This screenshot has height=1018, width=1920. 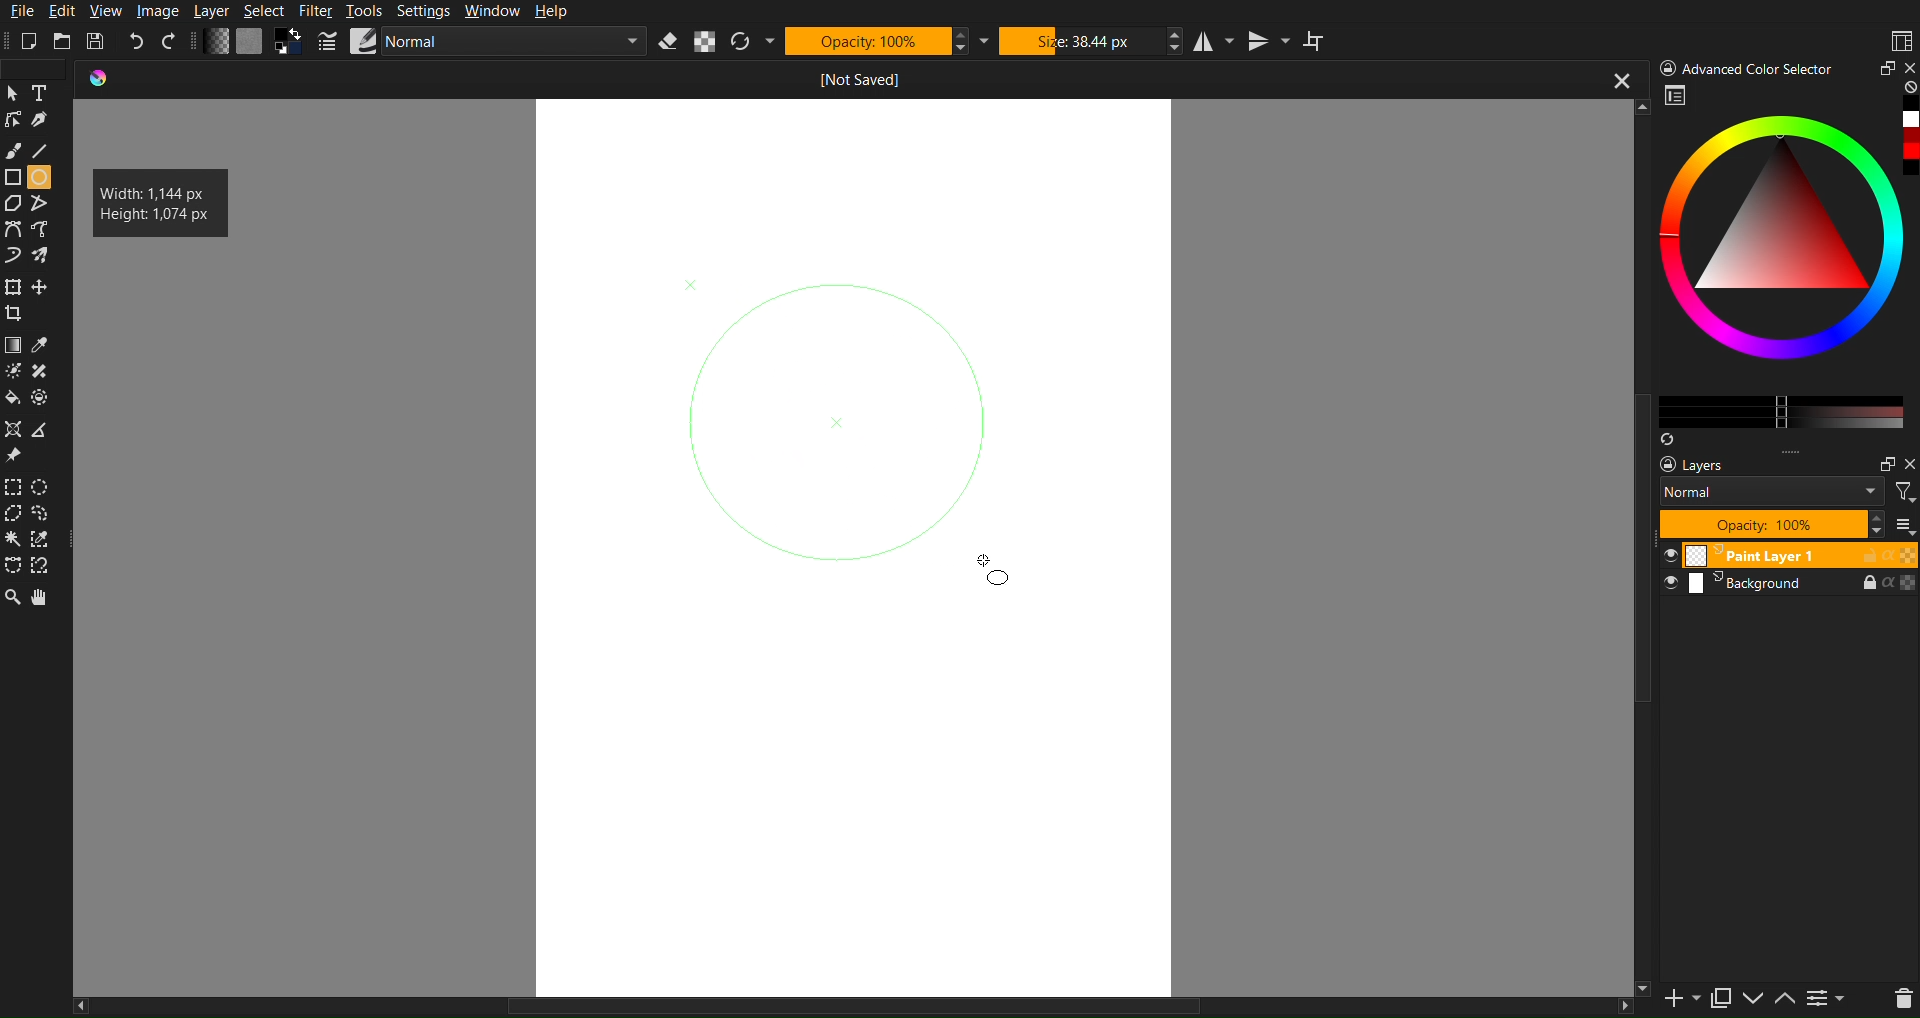 What do you see at coordinates (1669, 438) in the screenshot?
I see `Syns` at bounding box center [1669, 438].